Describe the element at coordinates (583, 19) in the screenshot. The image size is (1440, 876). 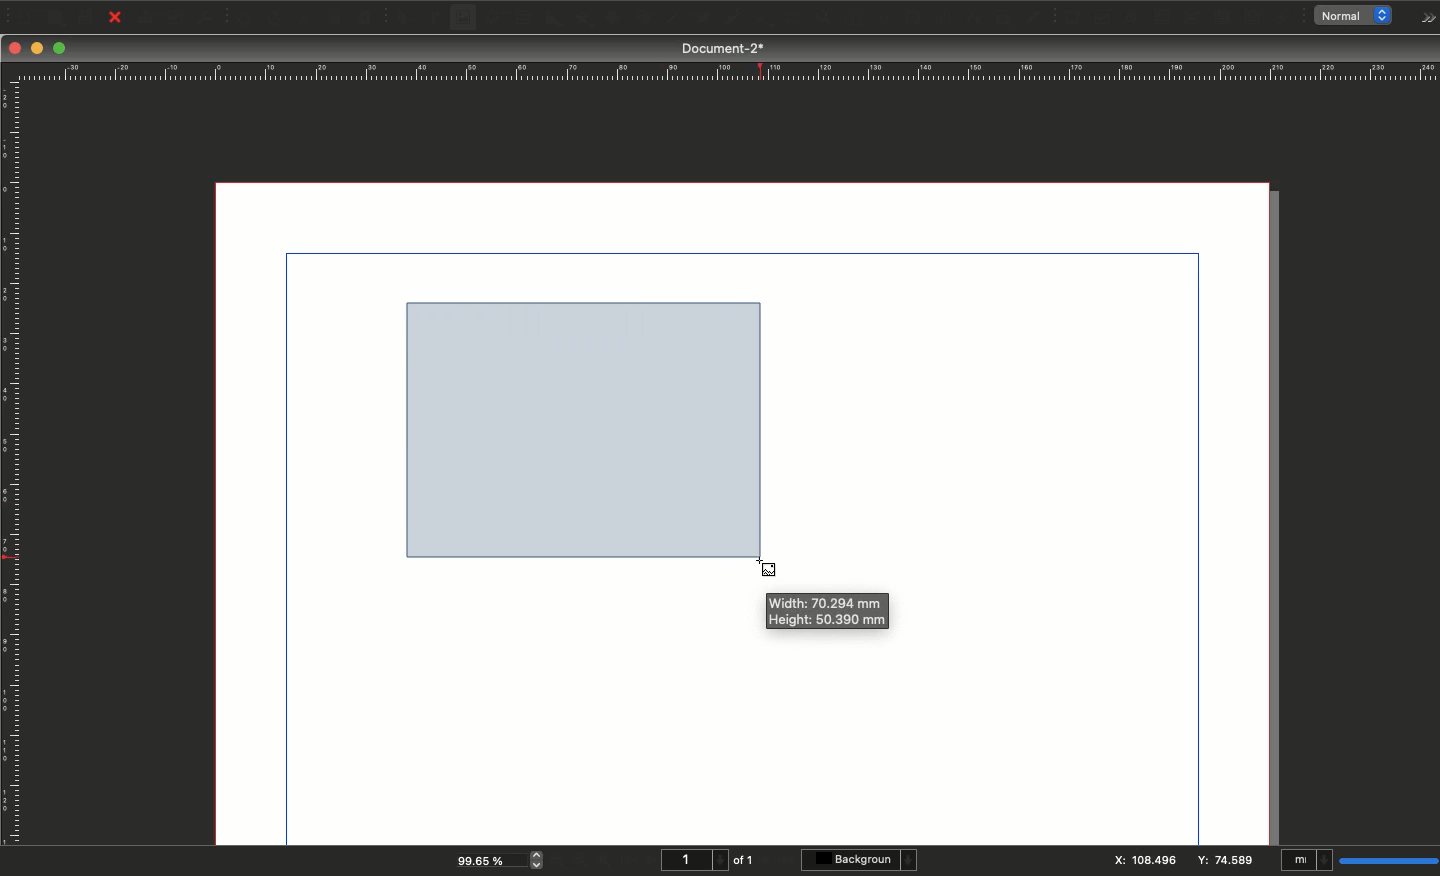
I see `Polygon` at that location.